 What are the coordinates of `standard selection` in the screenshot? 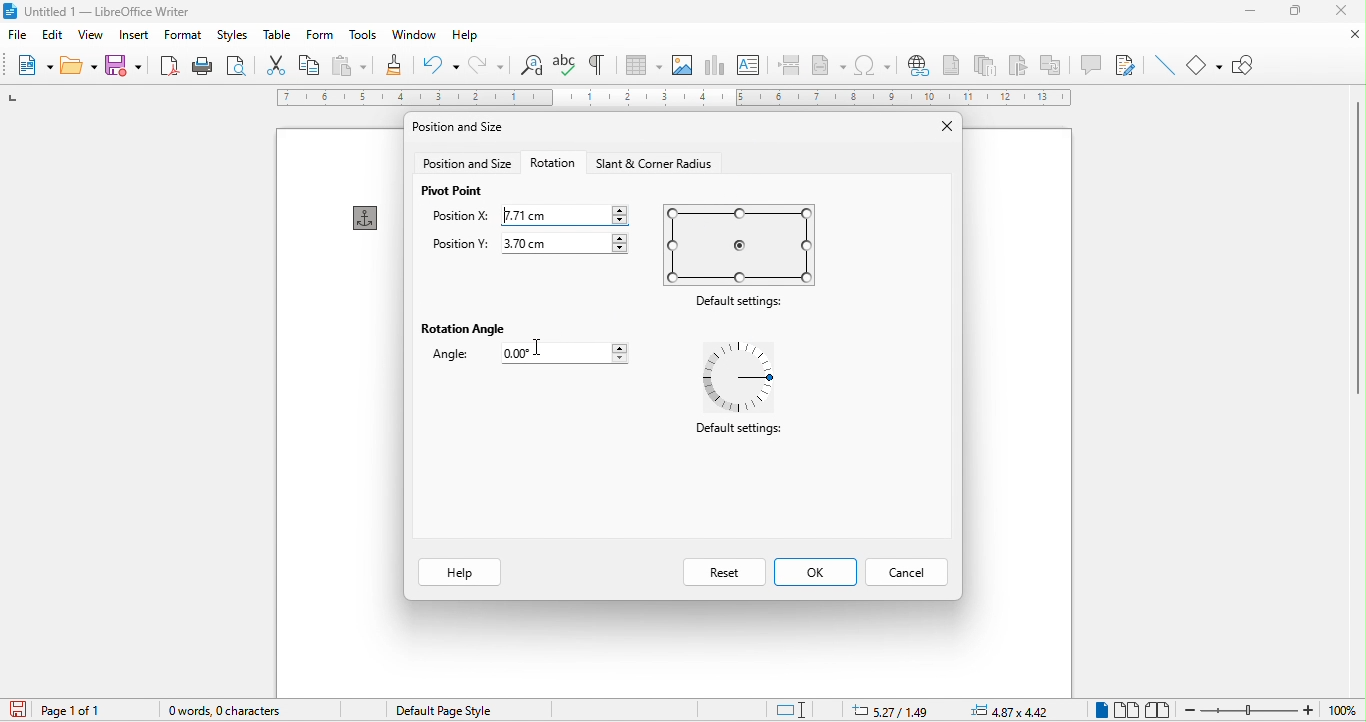 It's located at (803, 708).